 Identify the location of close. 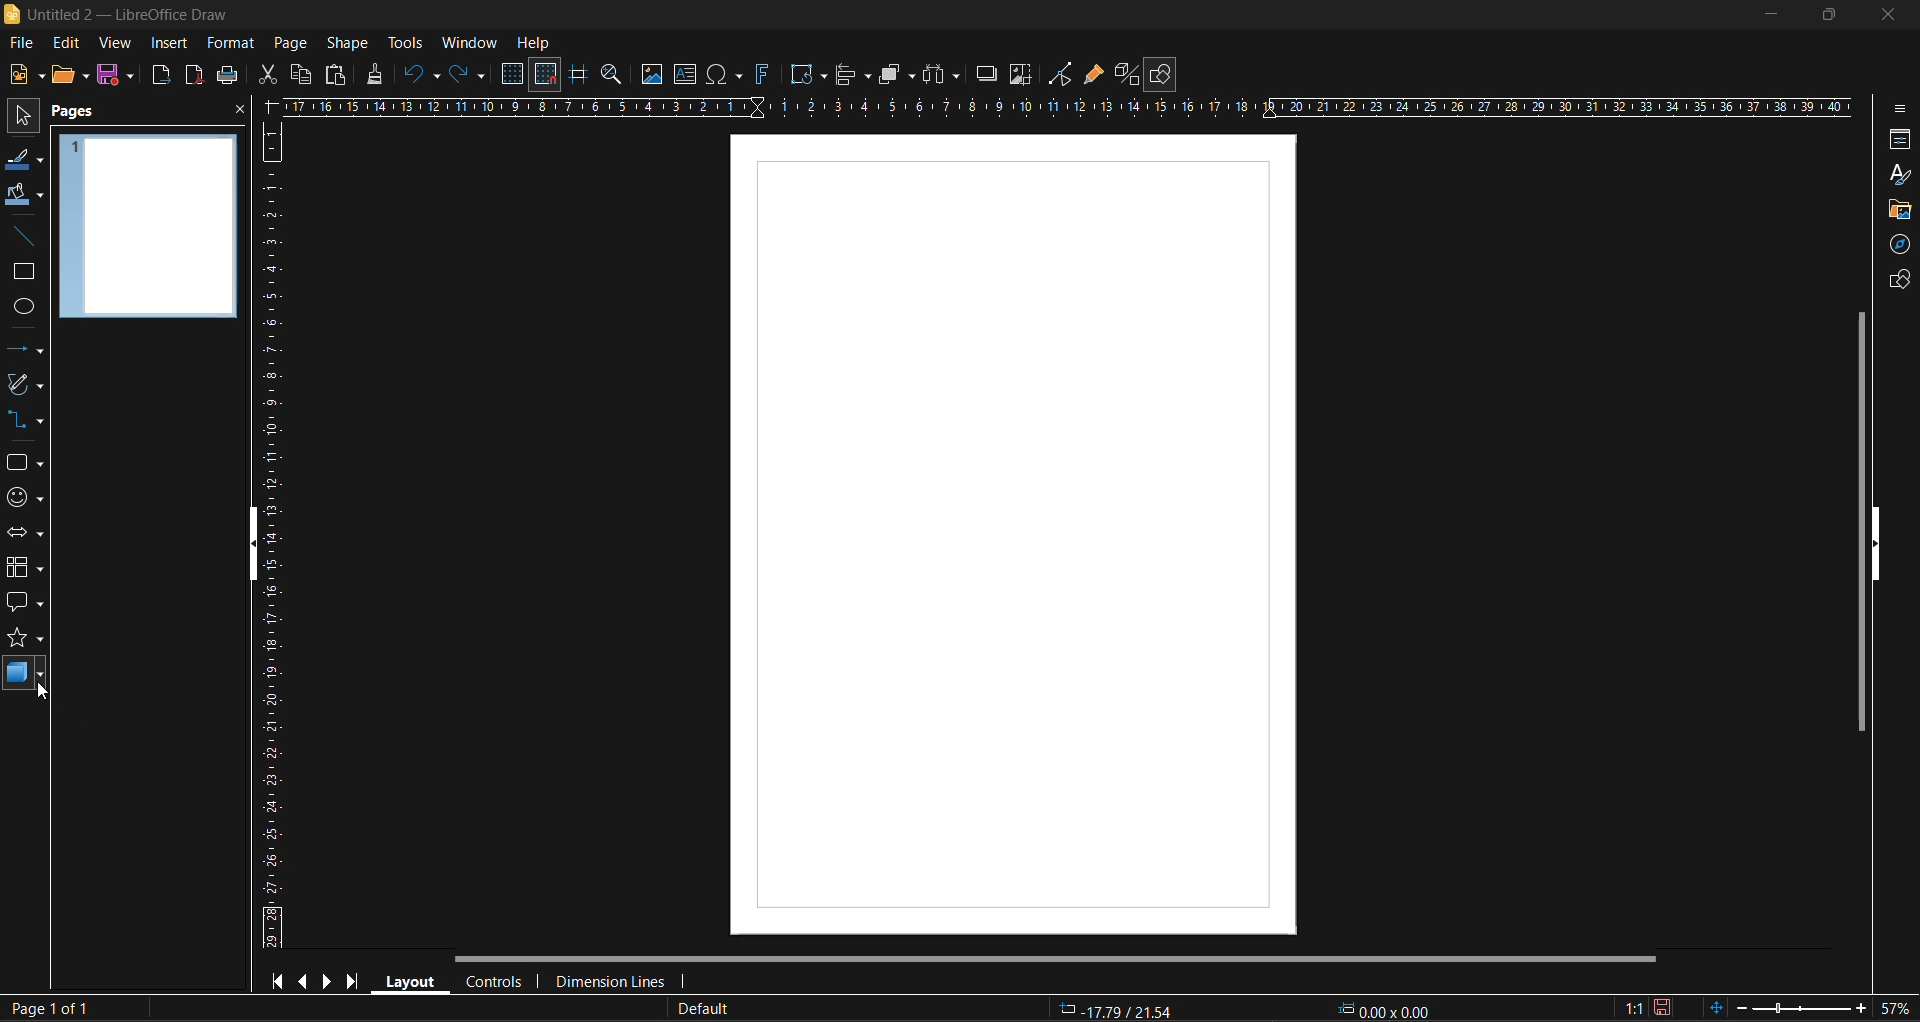
(237, 114).